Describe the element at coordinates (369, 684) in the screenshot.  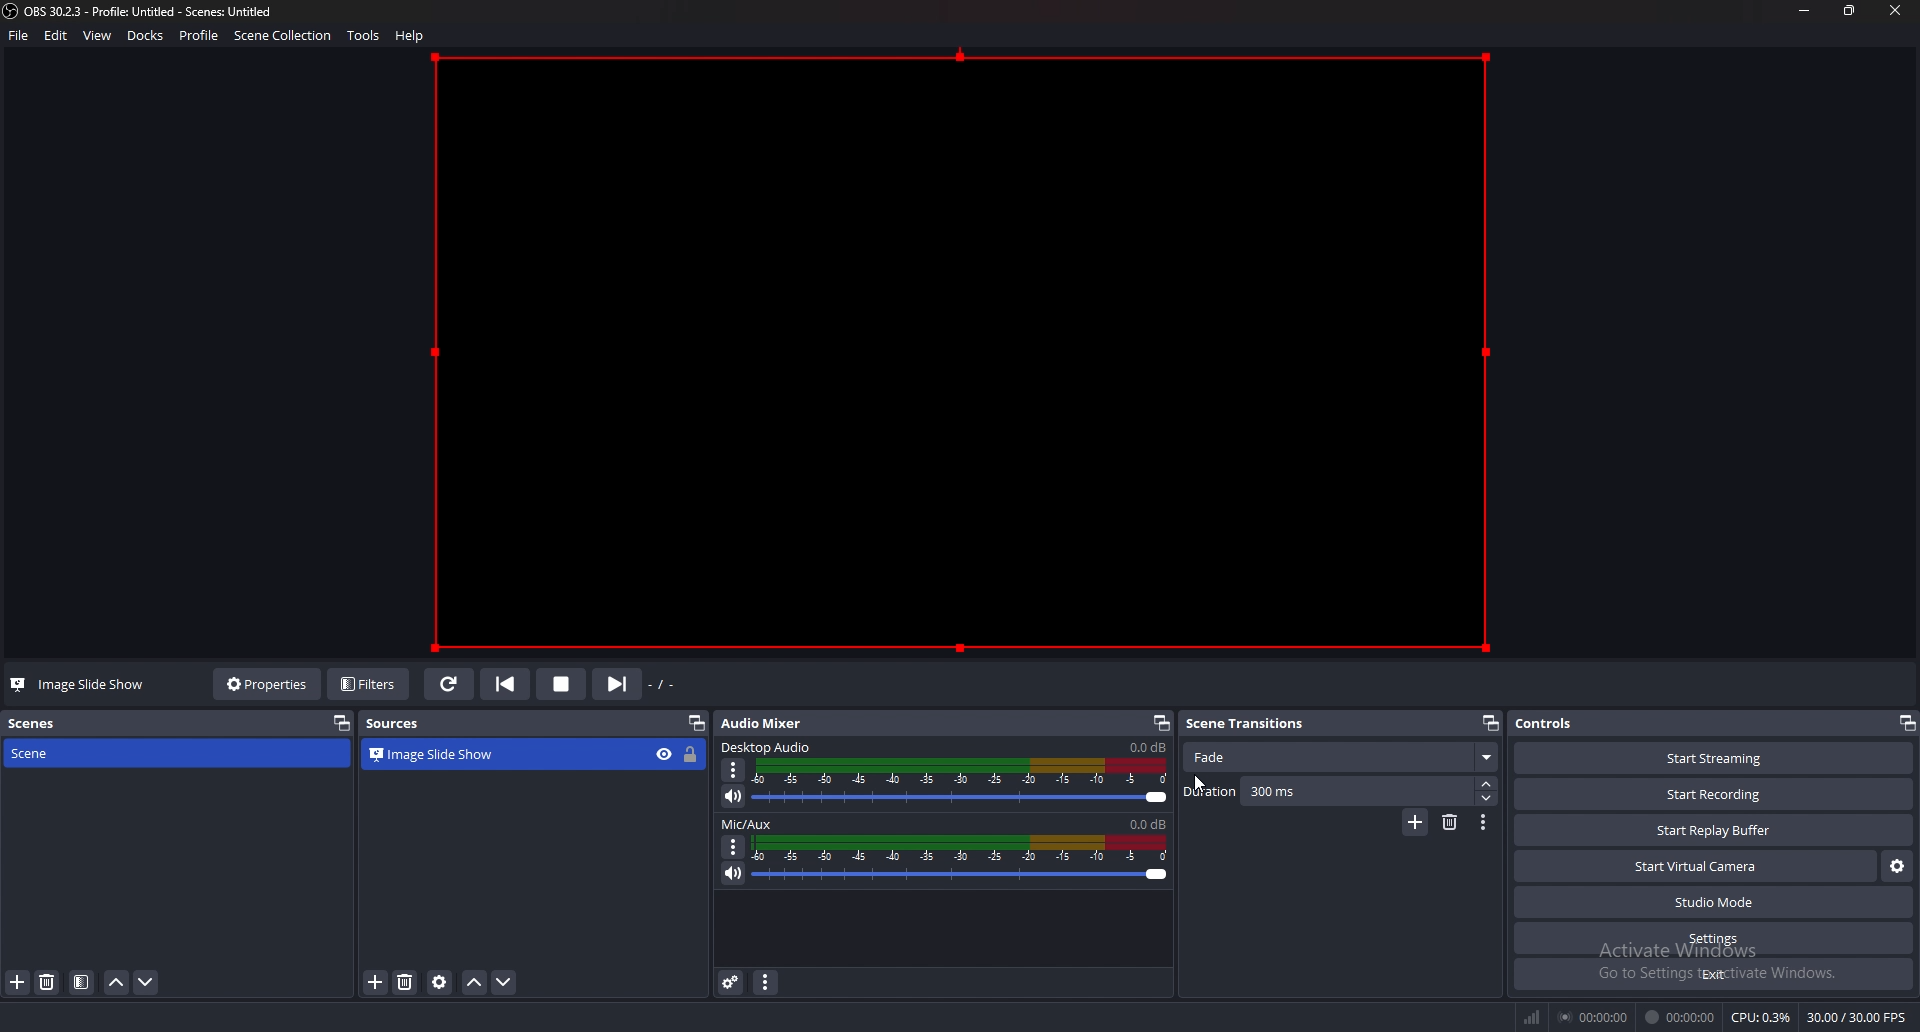
I see `filters` at that location.